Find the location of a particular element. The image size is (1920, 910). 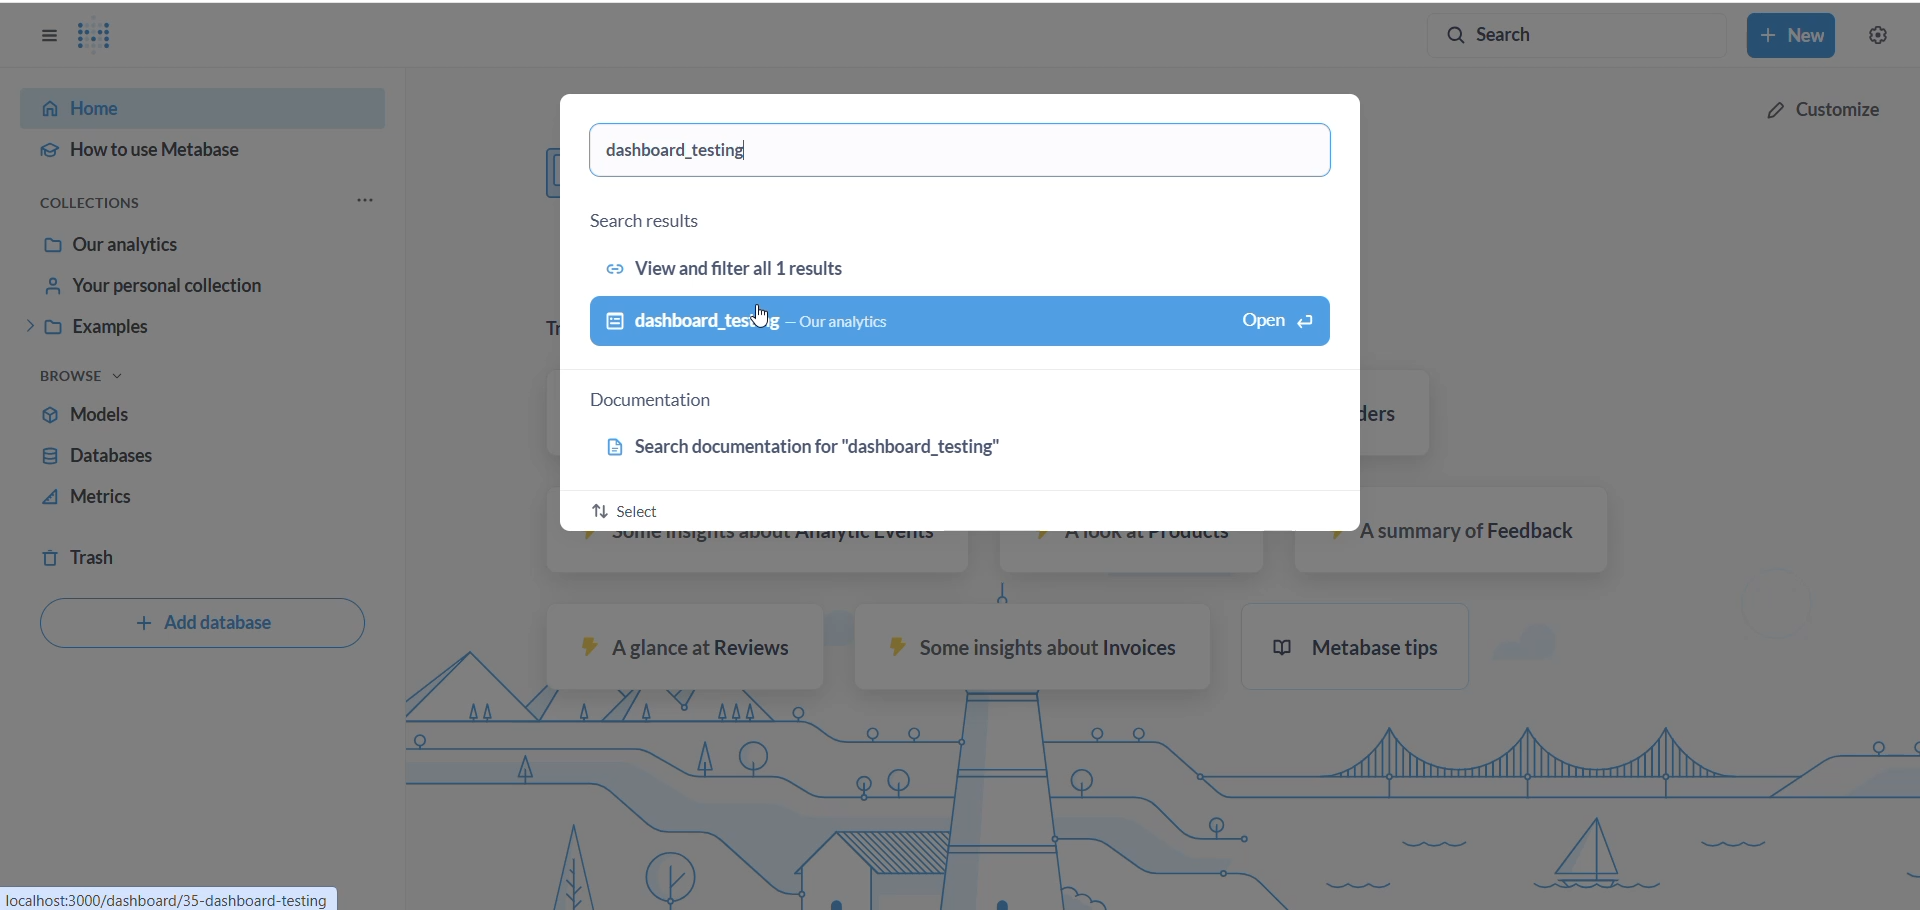

settings is located at coordinates (1882, 36).